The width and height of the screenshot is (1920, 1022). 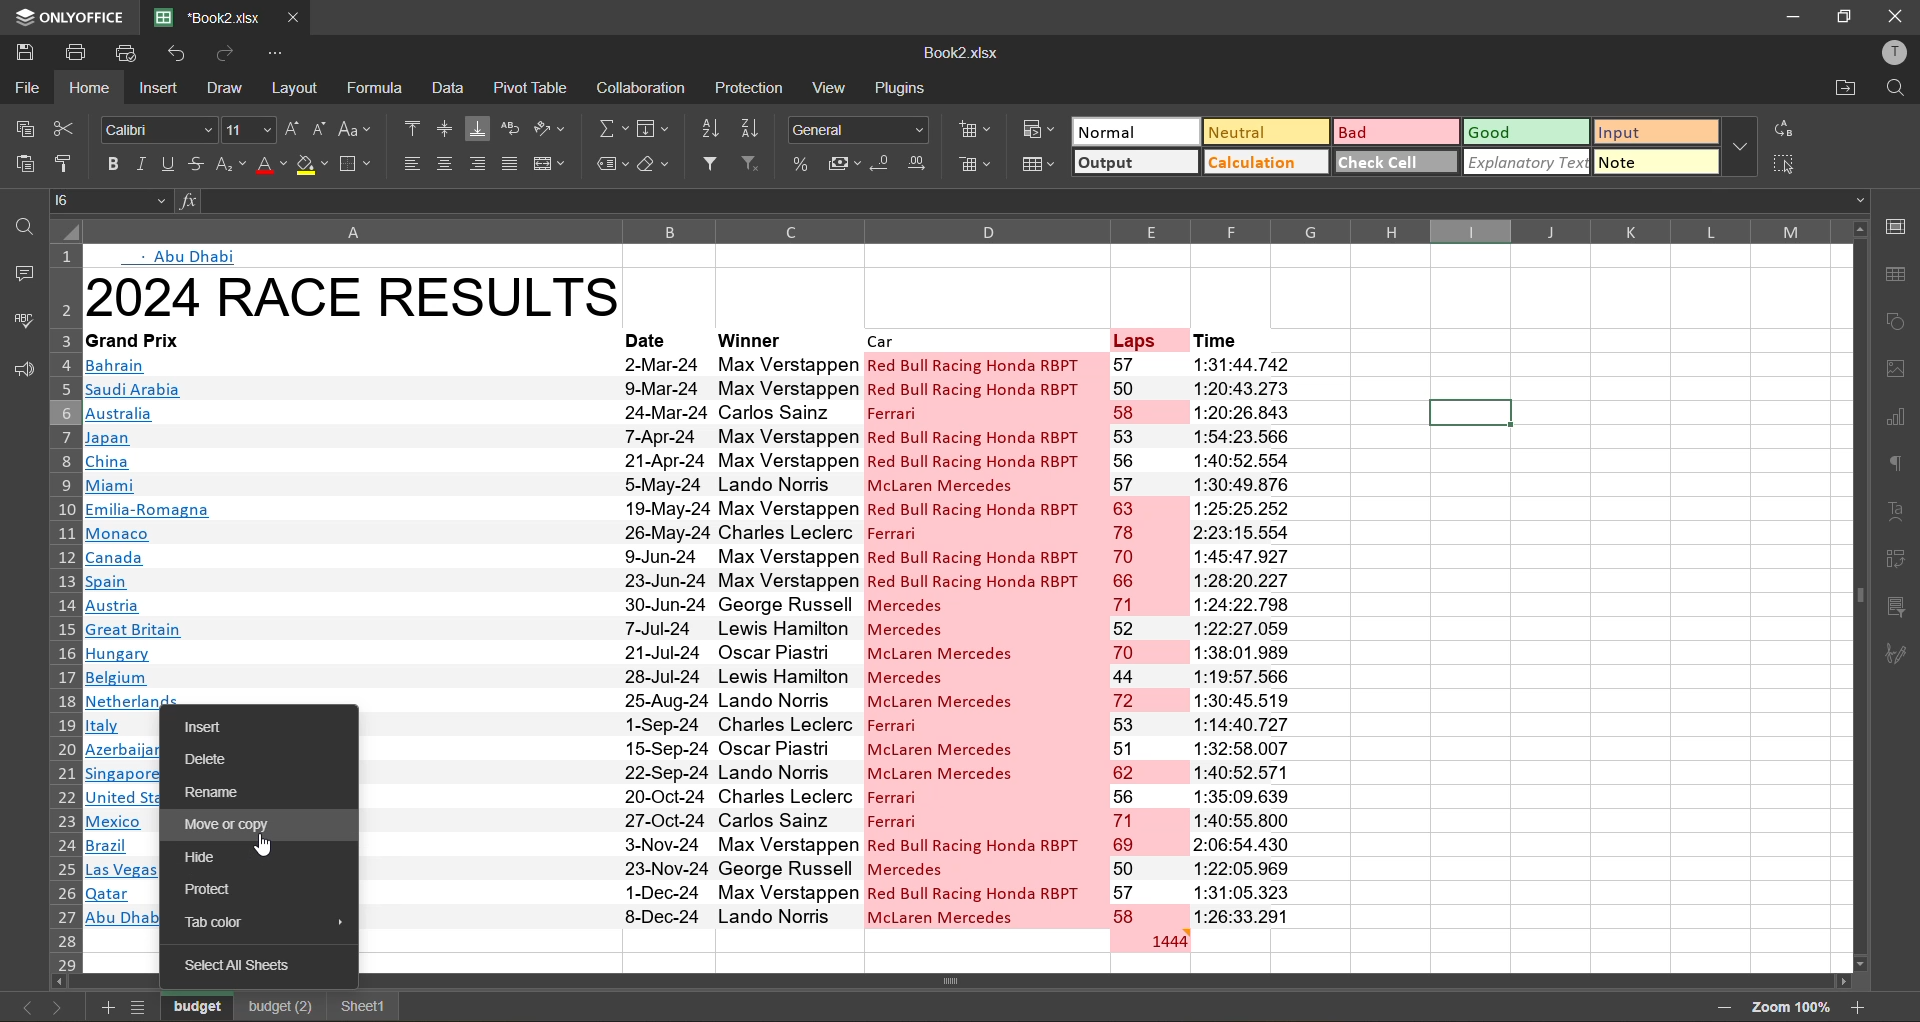 What do you see at coordinates (1898, 323) in the screenshot?
I see `shapes` at bounding box center [1898, 323].